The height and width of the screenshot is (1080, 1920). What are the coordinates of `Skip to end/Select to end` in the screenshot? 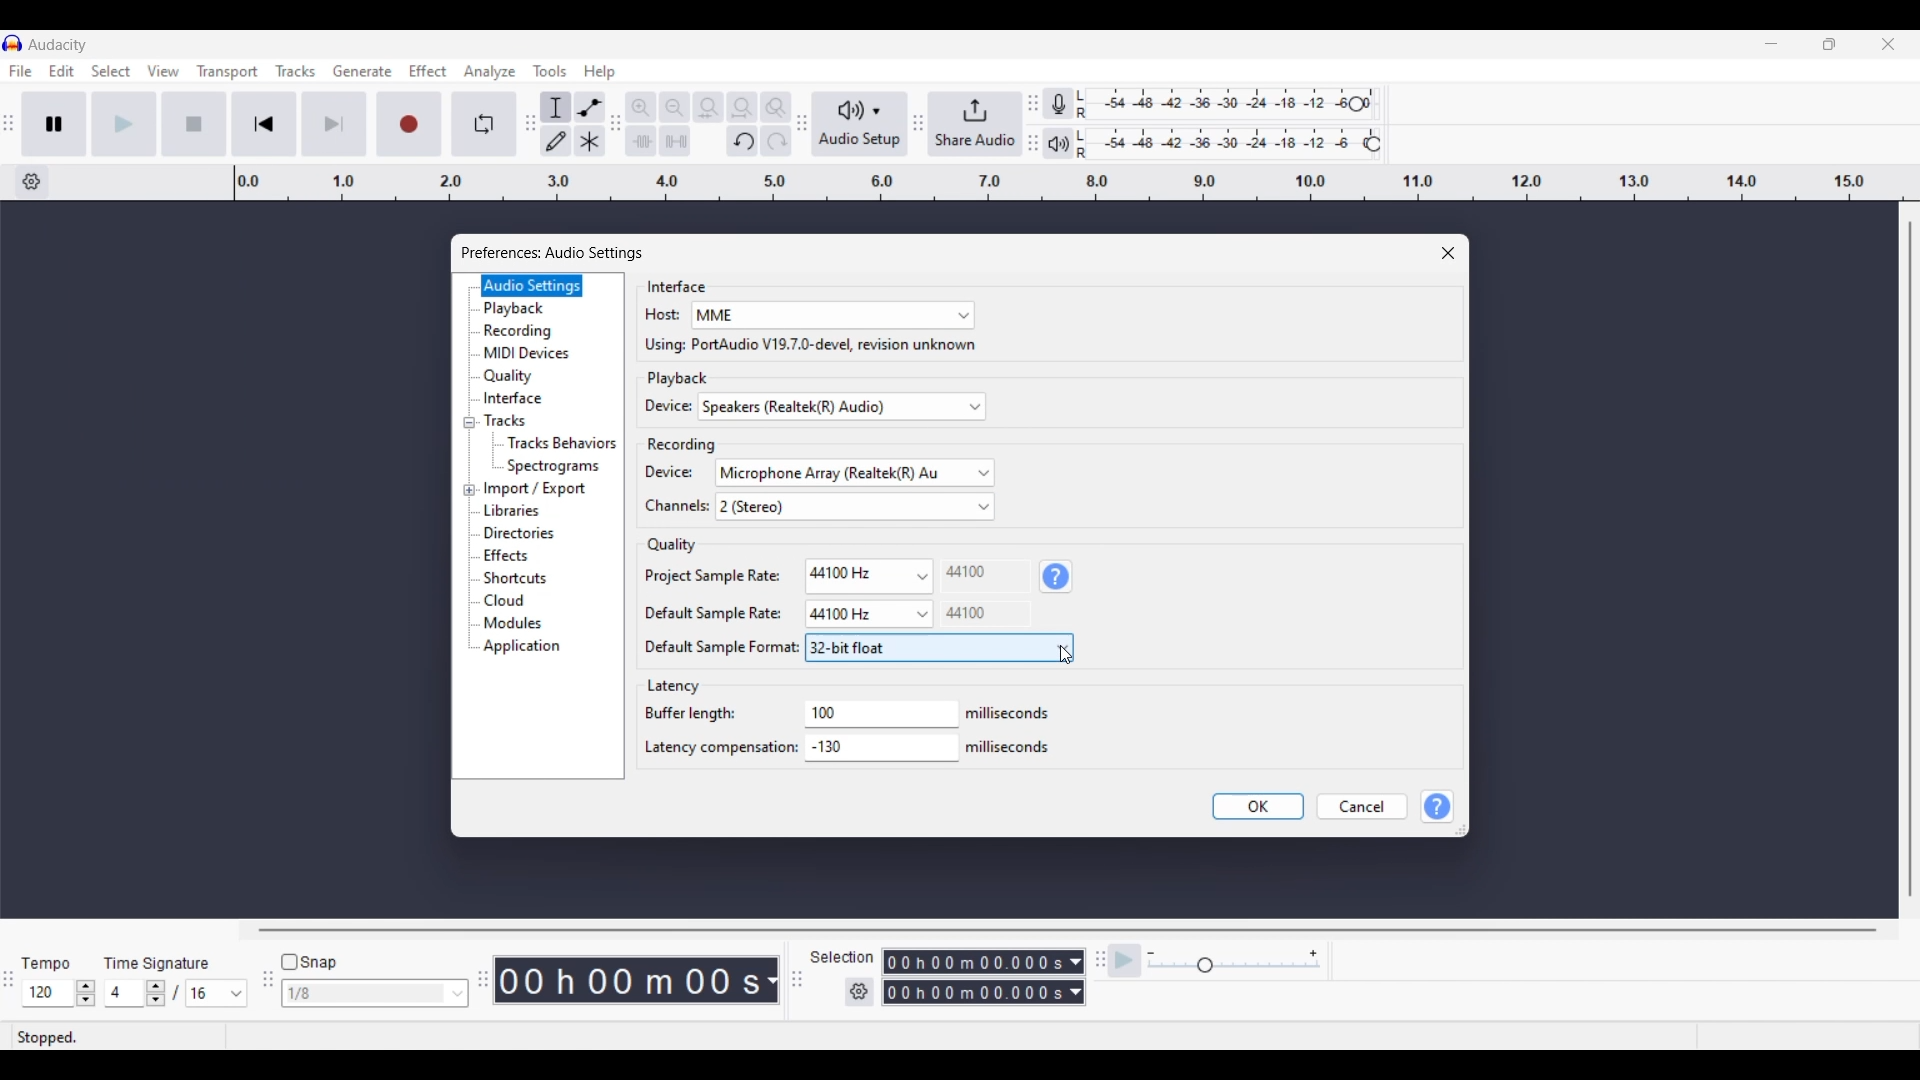 It's located at (334, 124).